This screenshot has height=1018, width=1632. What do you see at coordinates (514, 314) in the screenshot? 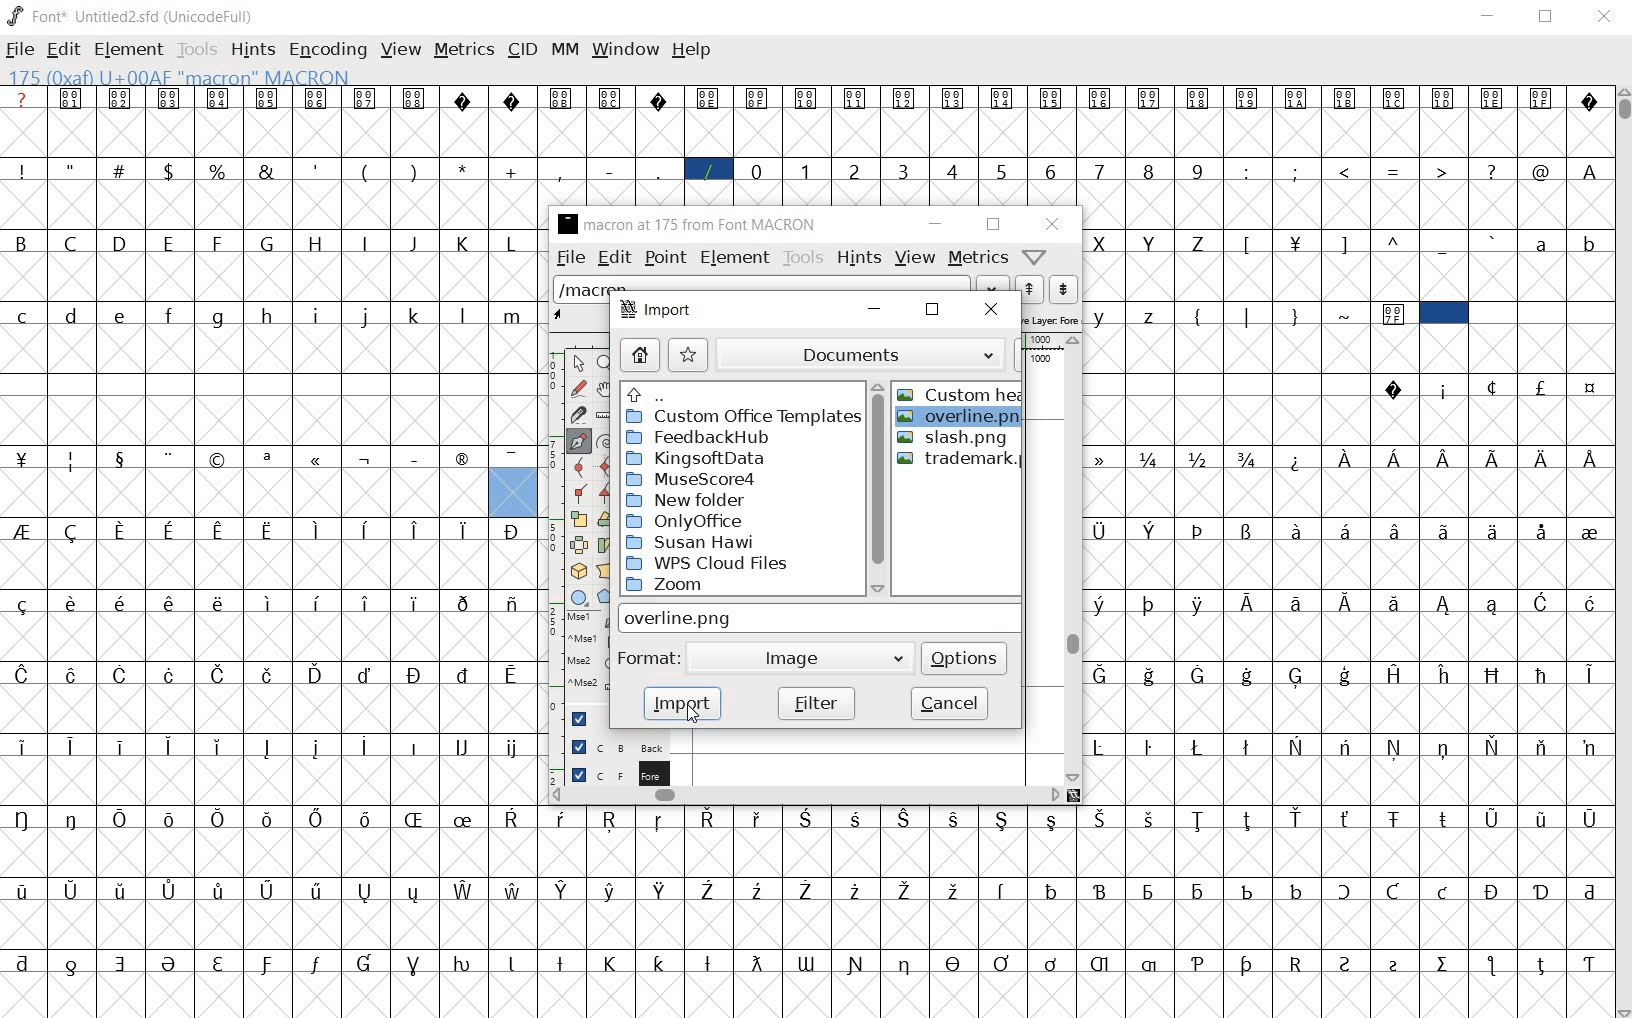
I see `m` at bounding box center [514, 314].